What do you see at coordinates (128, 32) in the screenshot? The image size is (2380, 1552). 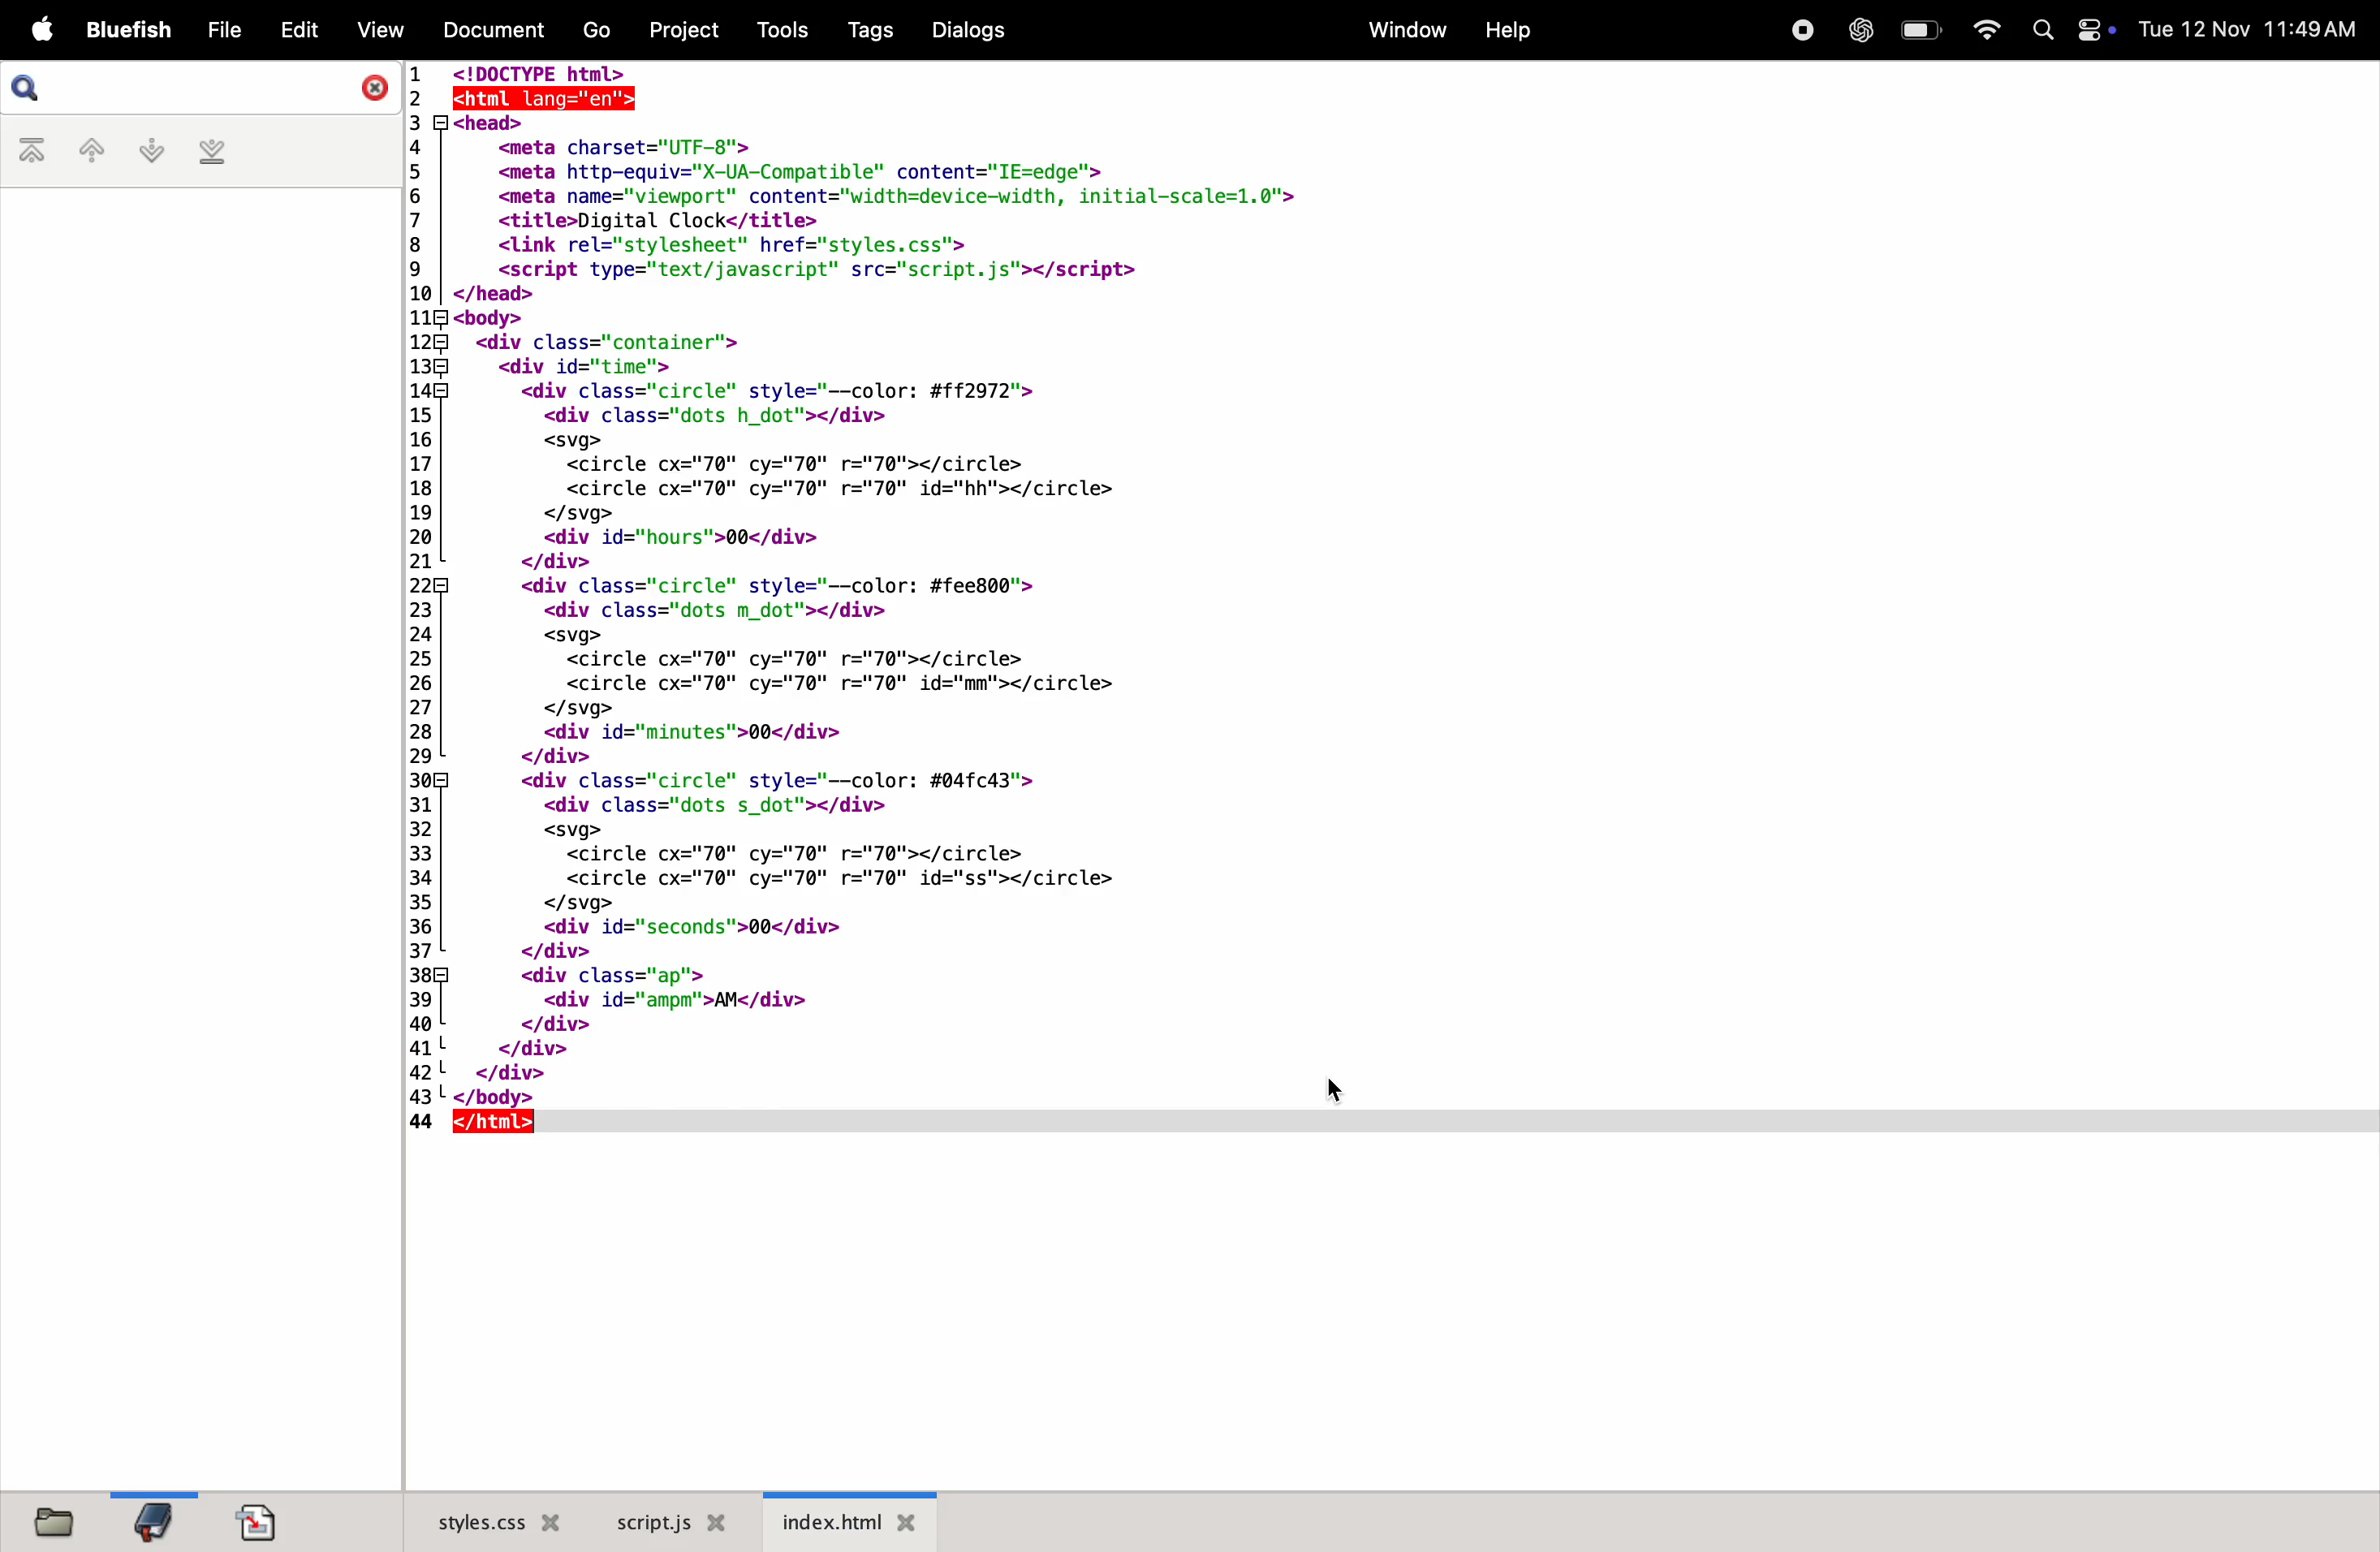 I see `bluefish menu` at bounding box center [128, 32].